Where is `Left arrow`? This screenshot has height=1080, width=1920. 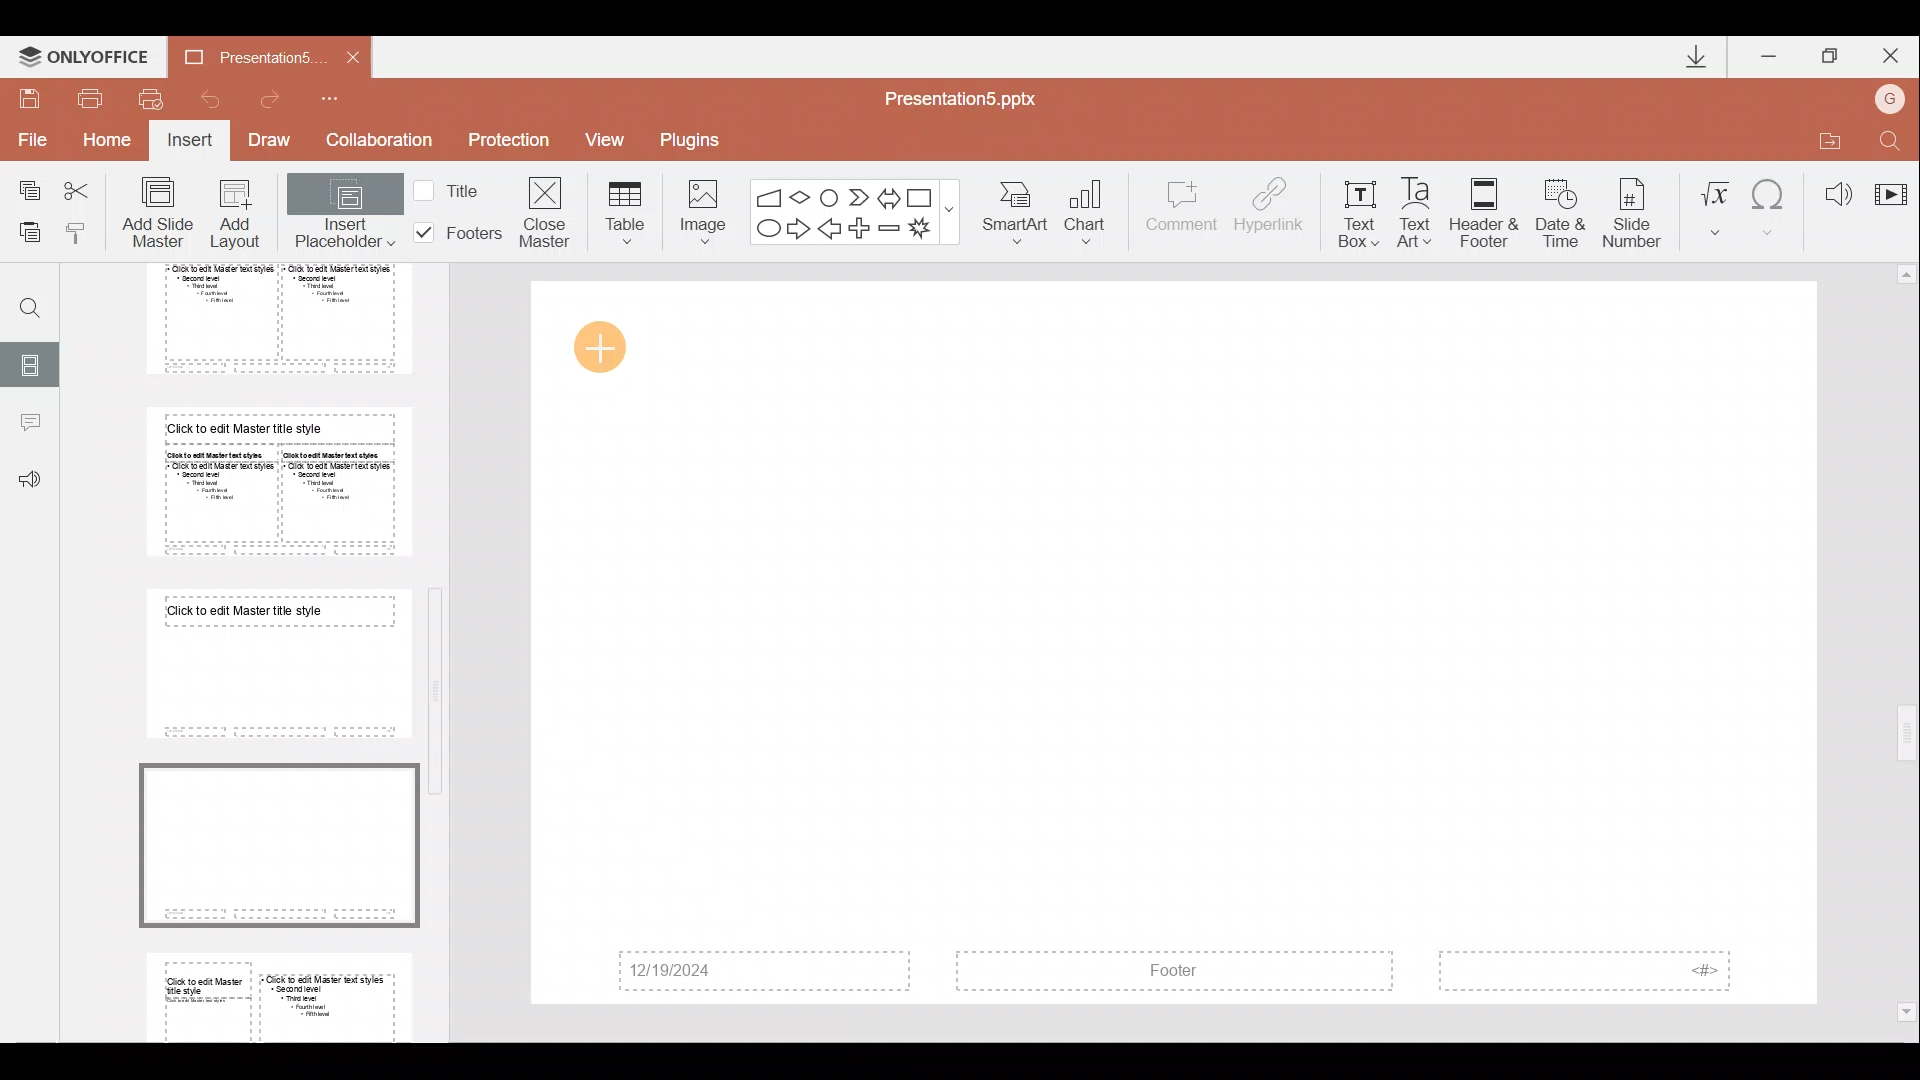
Left arrow is located at coordinates (831, 230).